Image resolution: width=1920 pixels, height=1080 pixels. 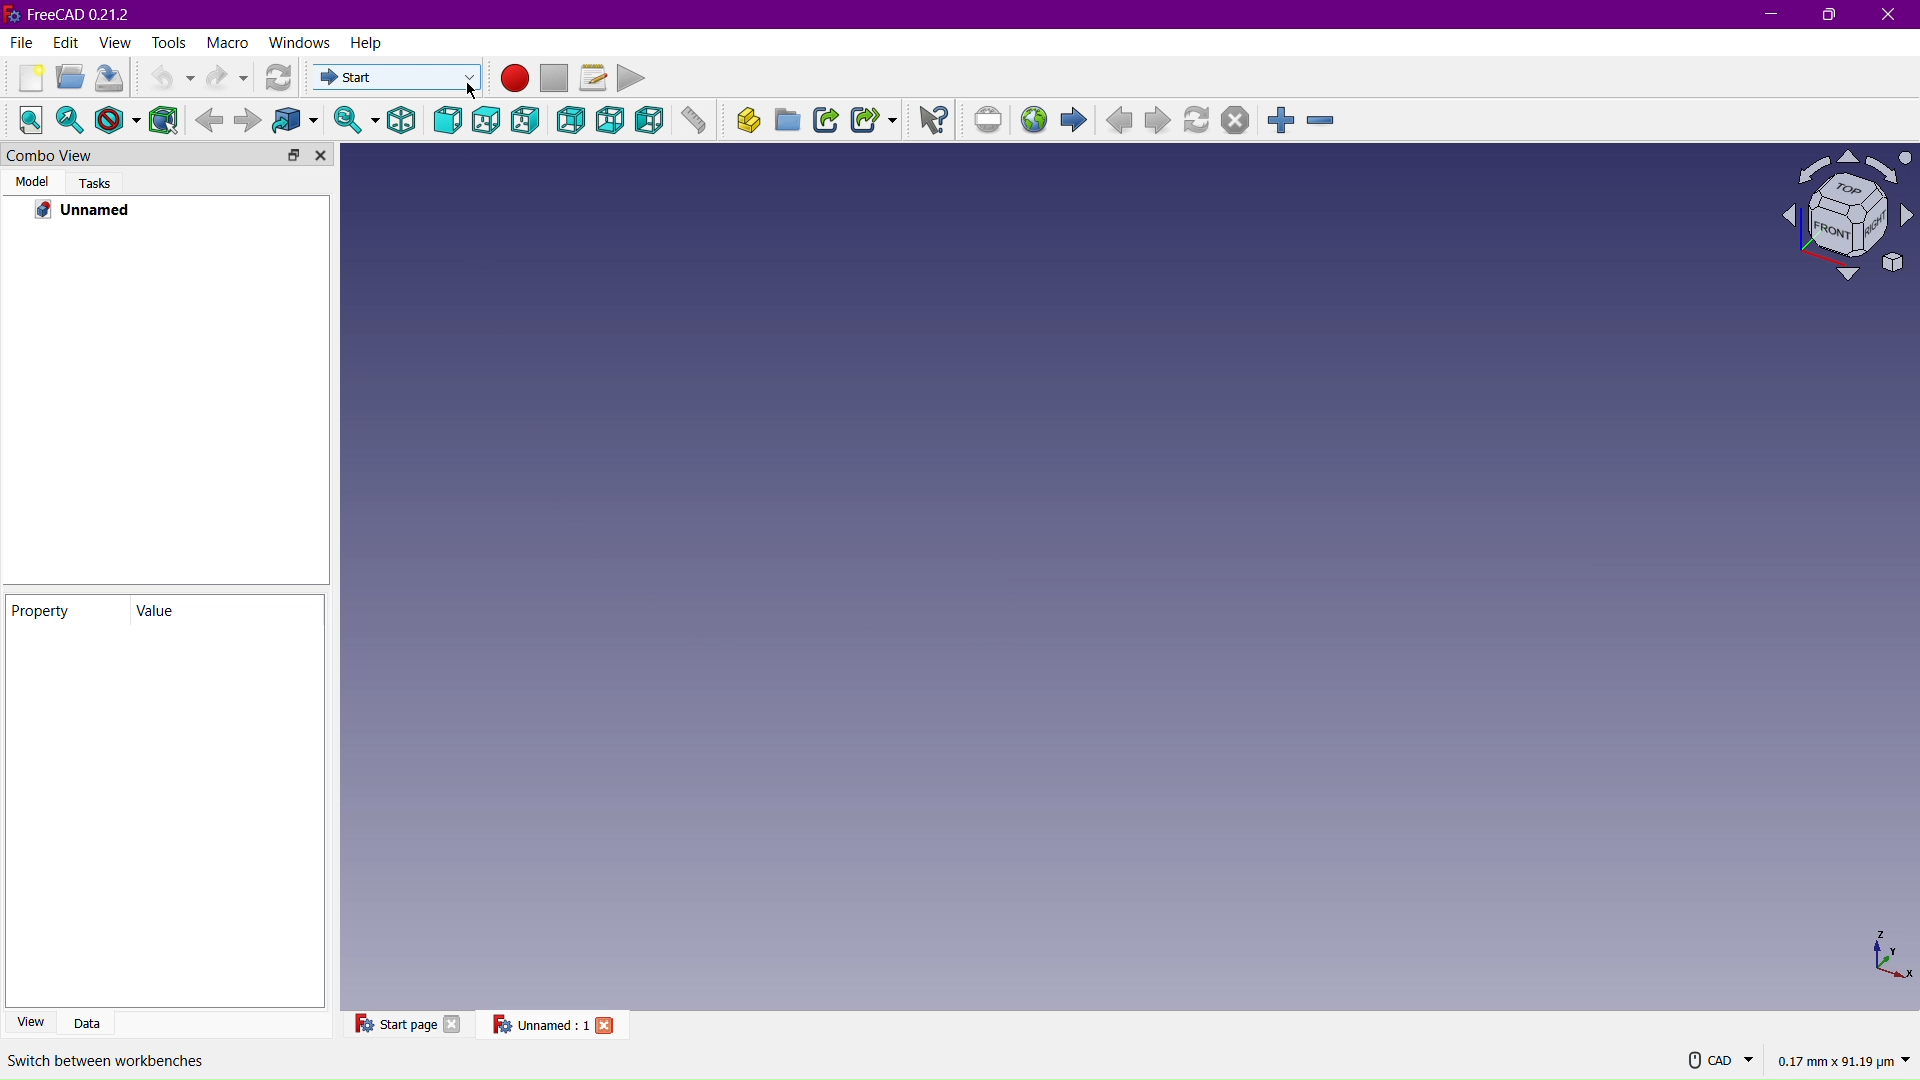 I want to click on Switch between workbenches, so click(x=104, y=1061).